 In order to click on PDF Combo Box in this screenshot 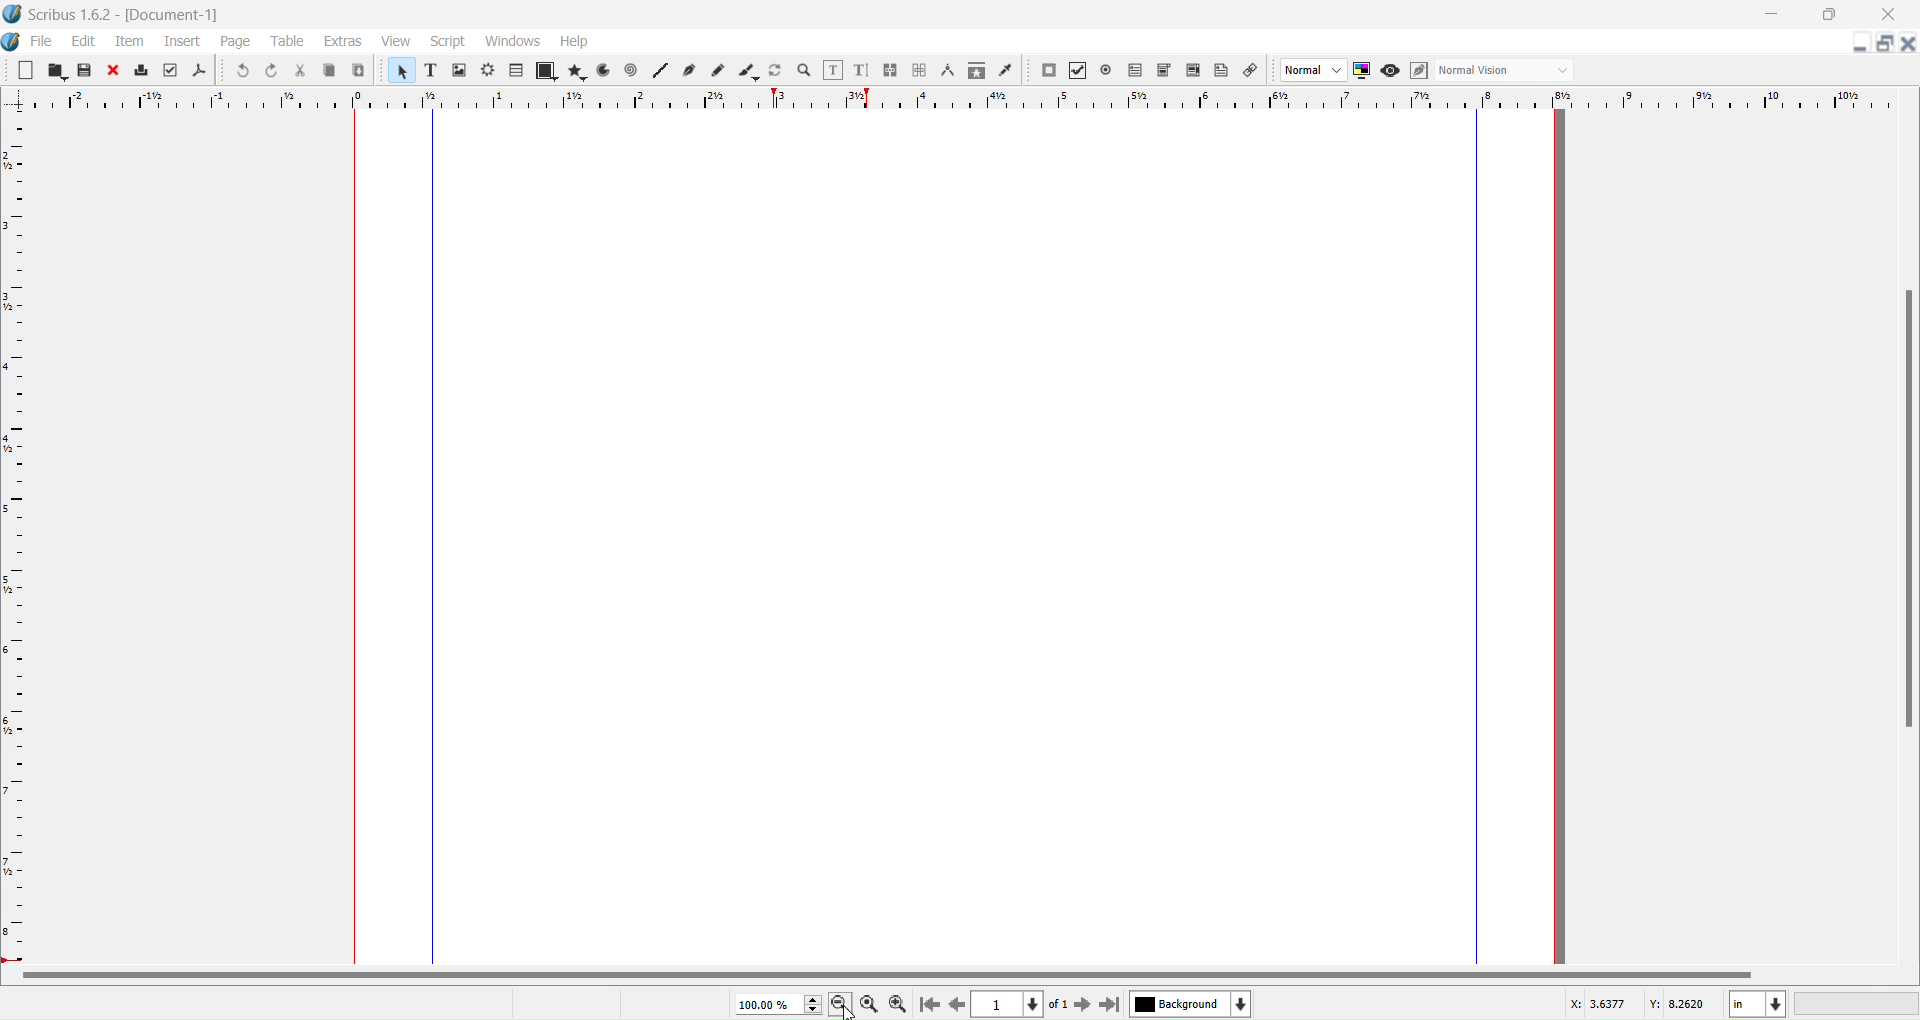, I will do `click(1164, 70)`.